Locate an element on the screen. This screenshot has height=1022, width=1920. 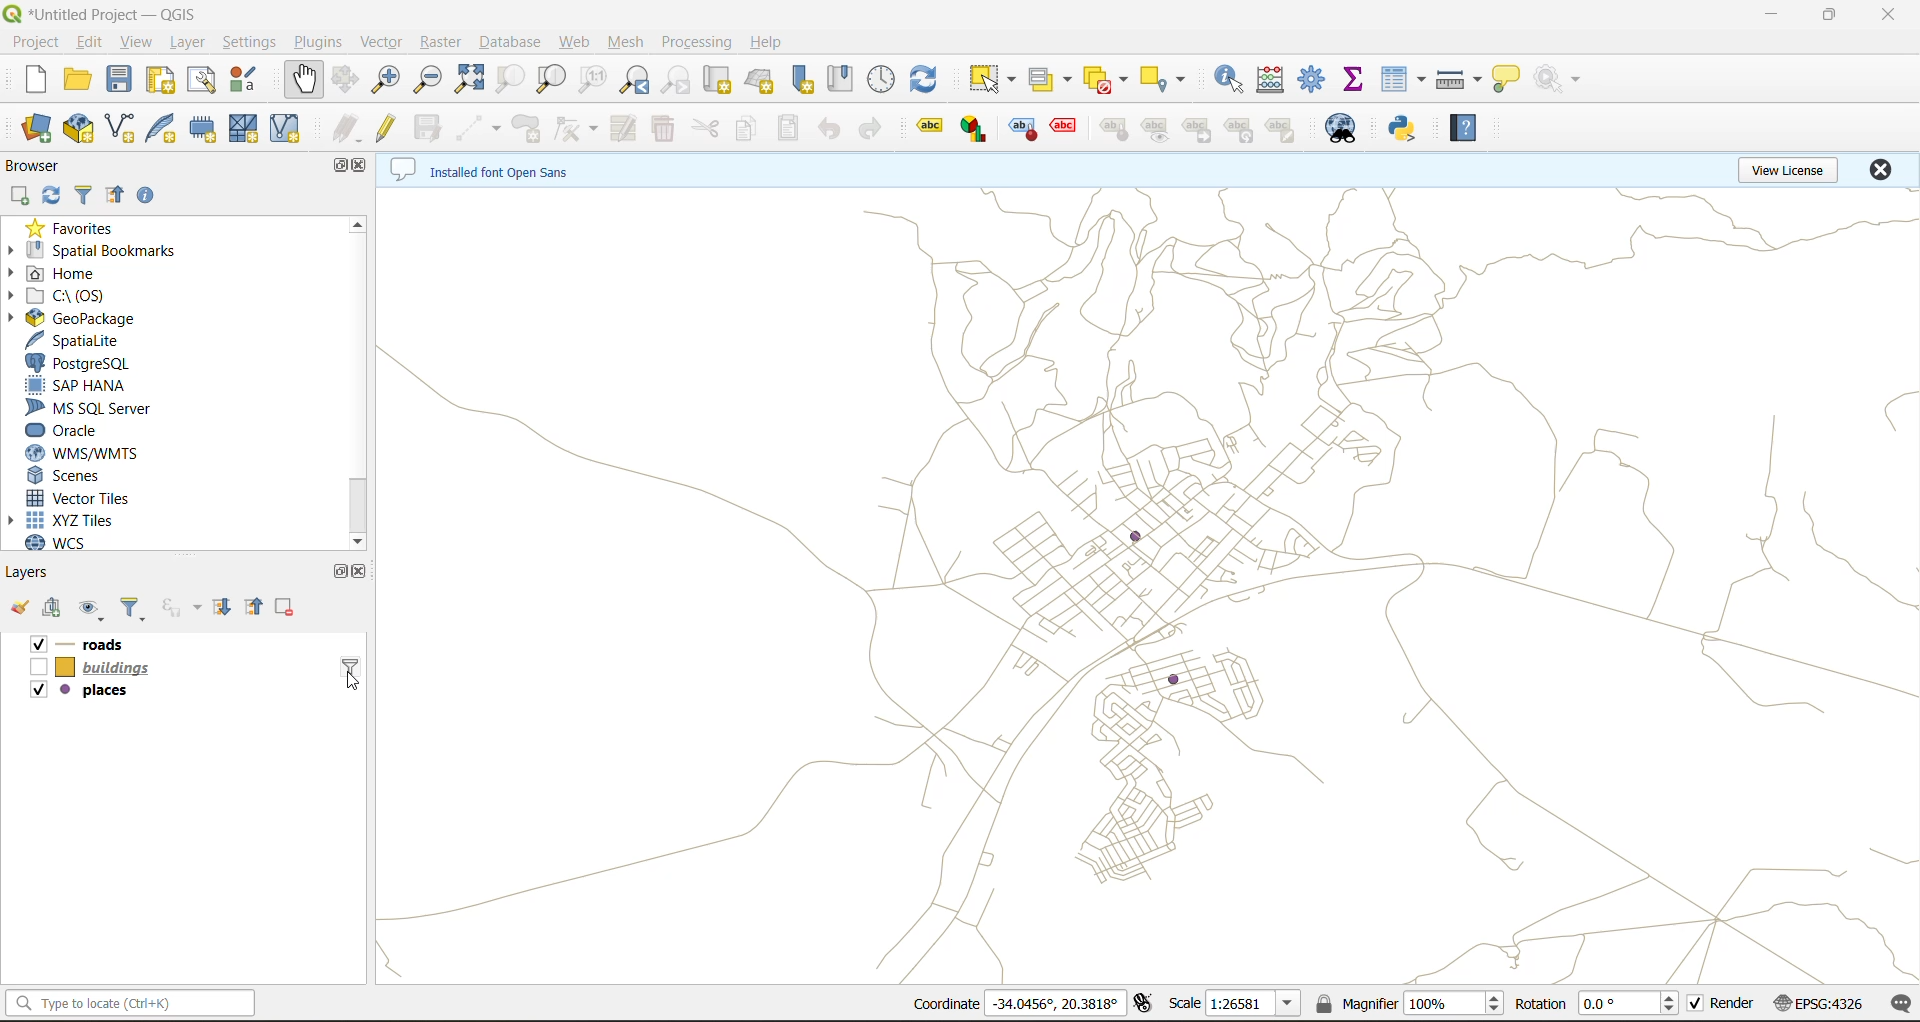
scroll bar is located at coordinates (360, 433).